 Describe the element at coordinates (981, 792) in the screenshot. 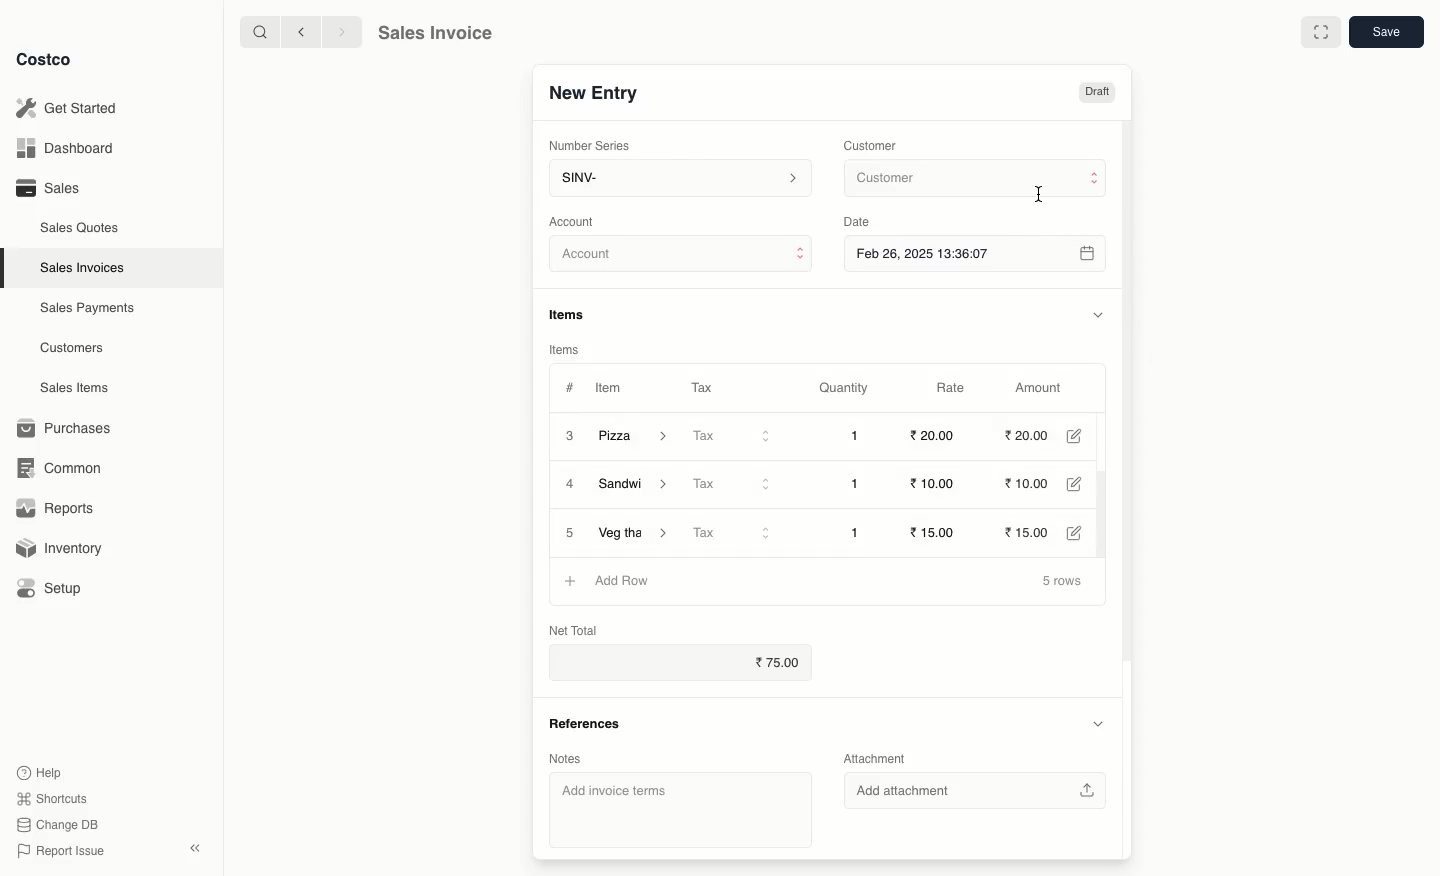

I see `‘Add attachment` at that location.